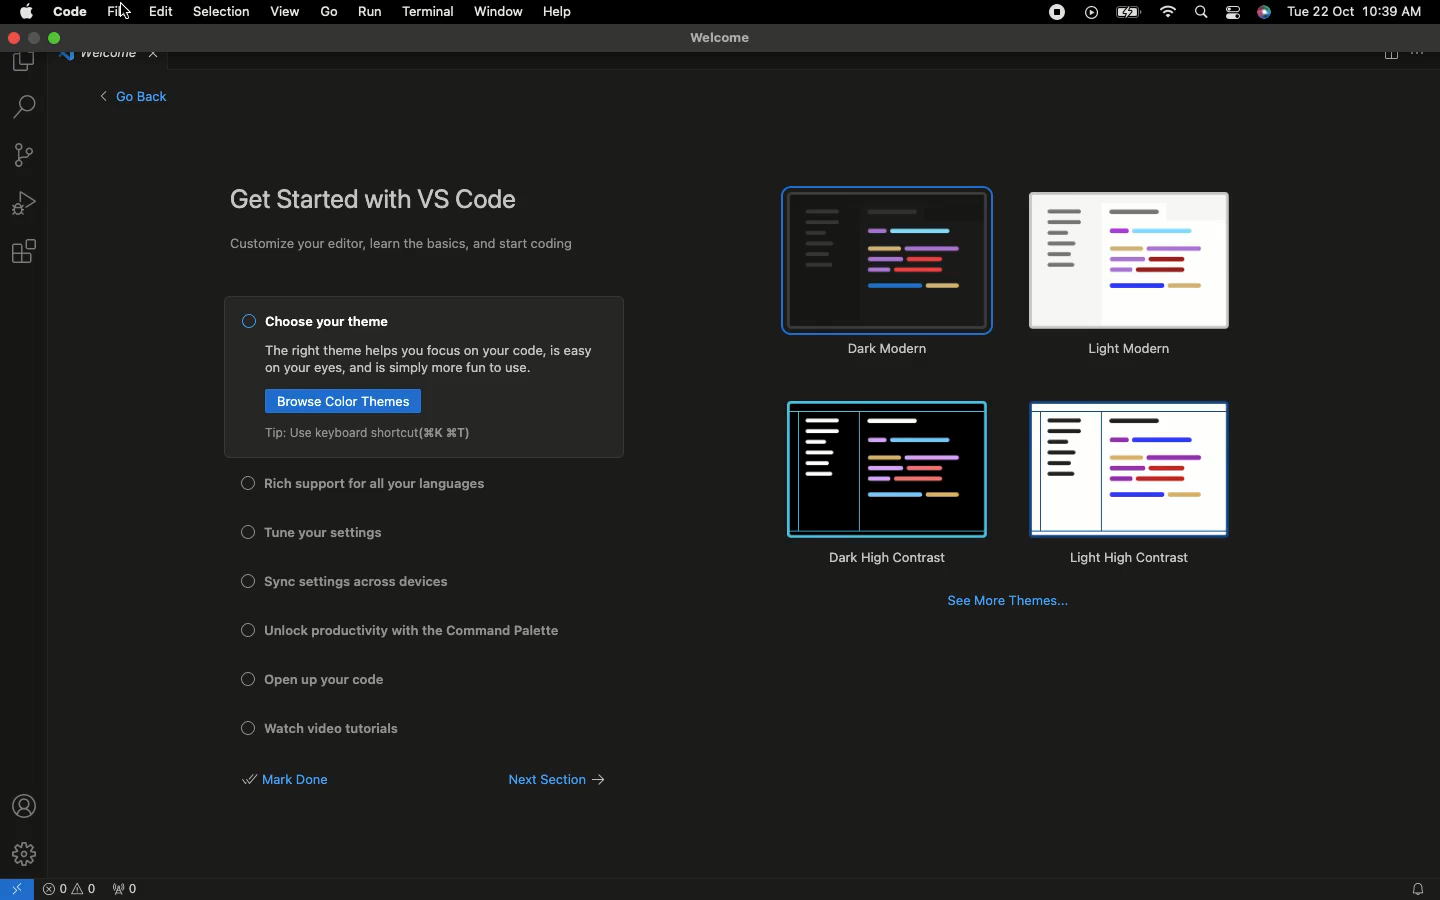  I want to click on Unlock productivity with the common palette, so click(419, 631).